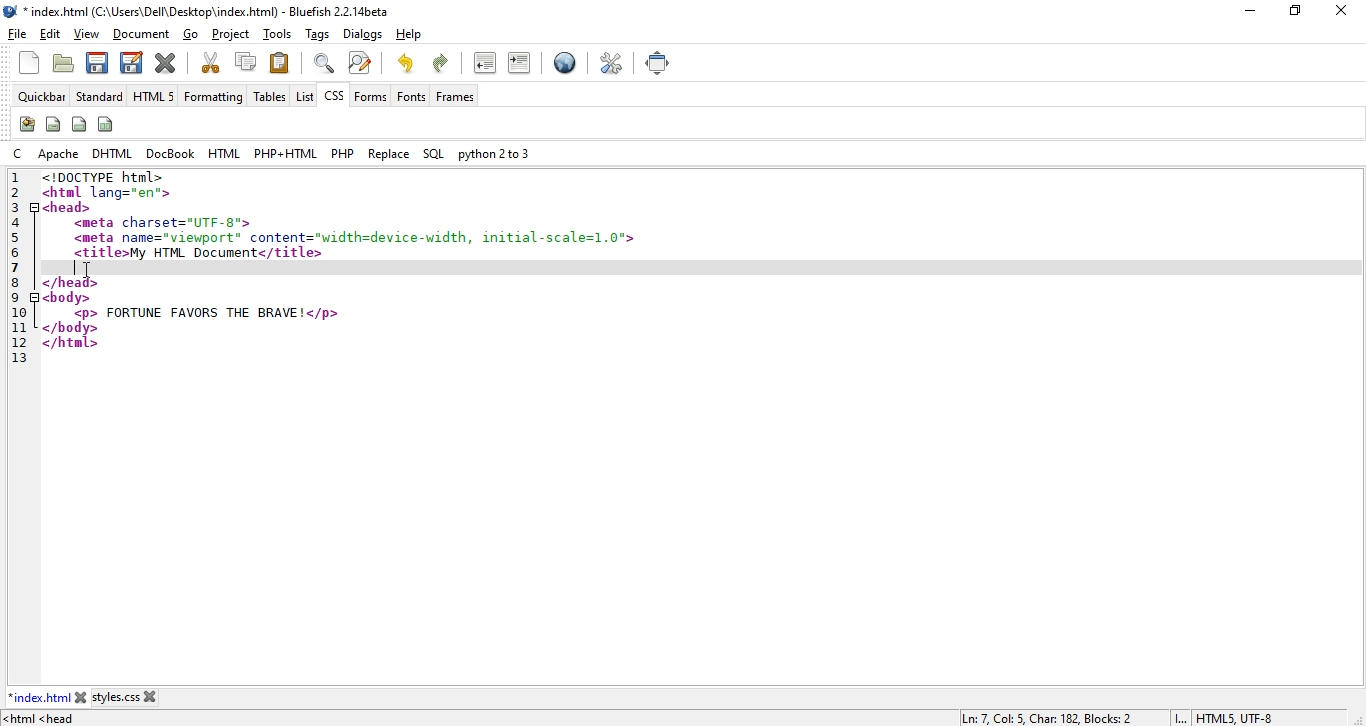 Image resolution: width=1366 pixels, height=726 pixels. Describe the element at coordinates (88, 34) in the screenshot. I see `view` at that location.